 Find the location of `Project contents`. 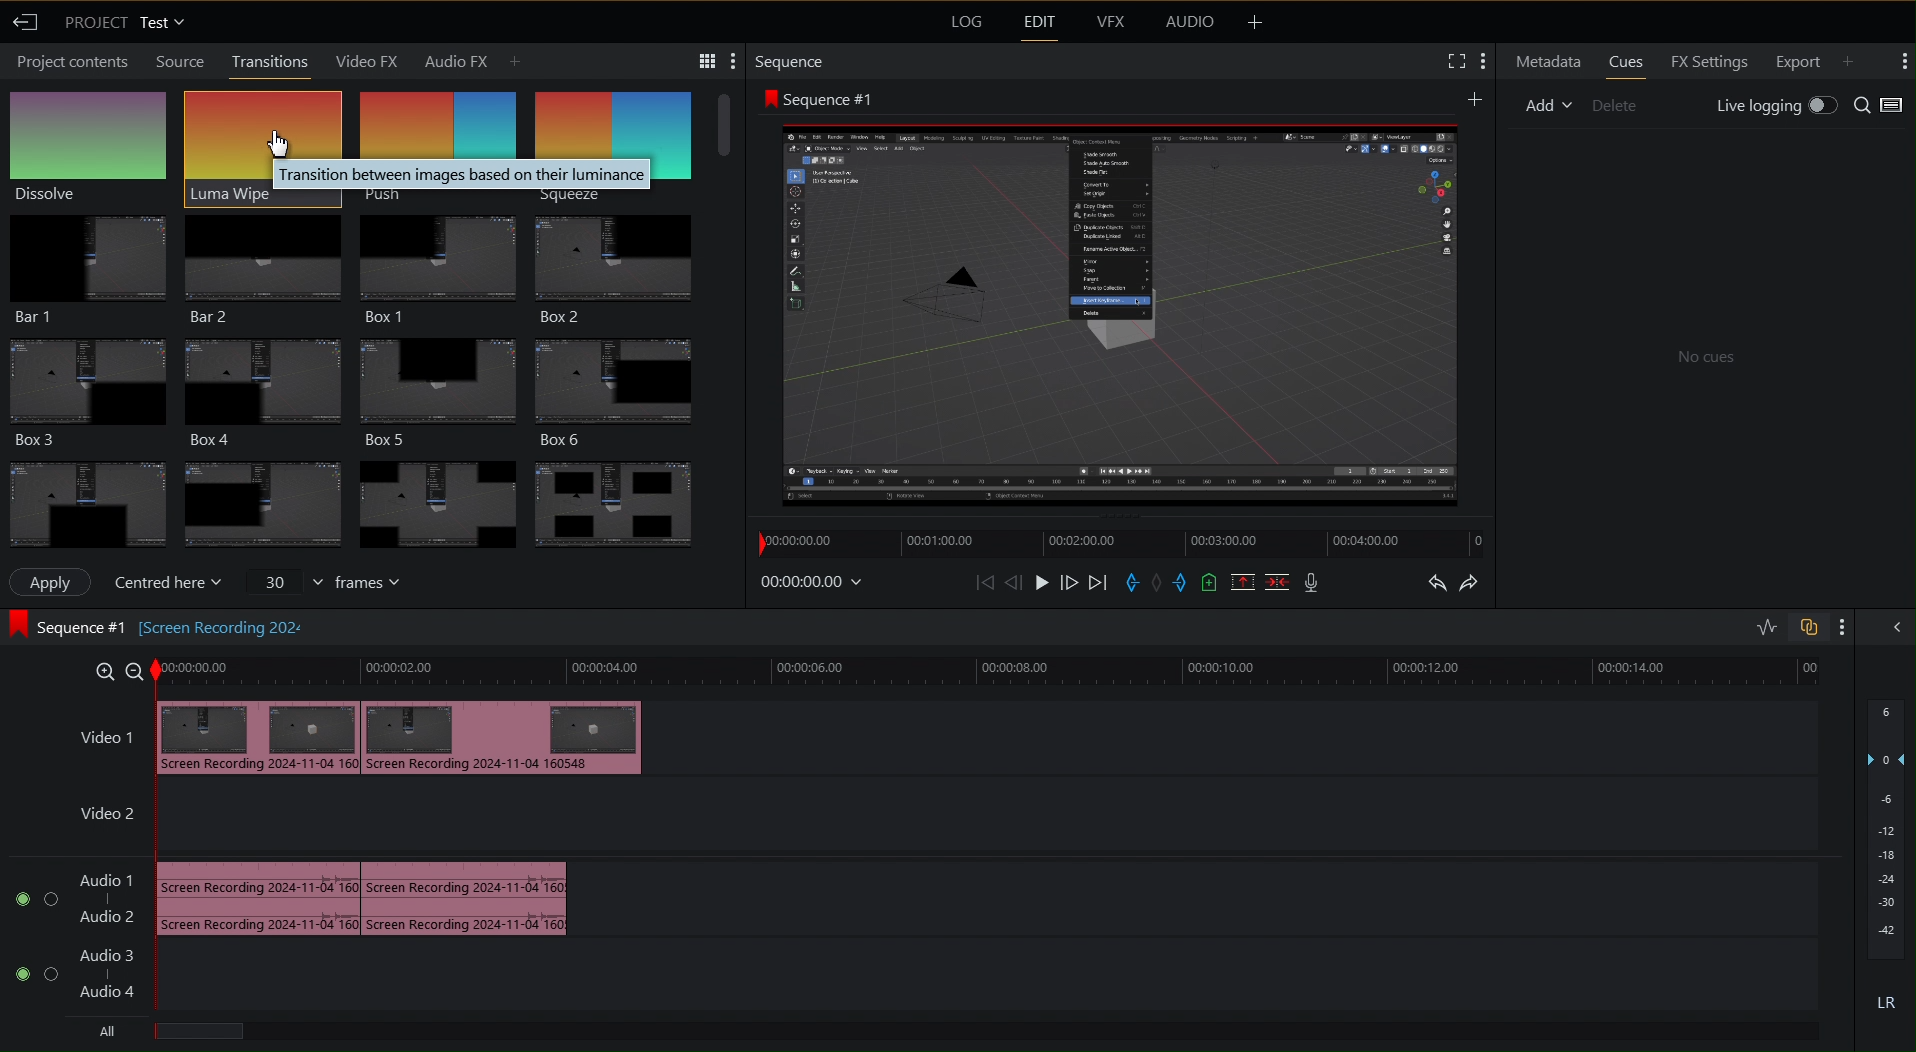

Project contents is located at coordinates (69, 64).